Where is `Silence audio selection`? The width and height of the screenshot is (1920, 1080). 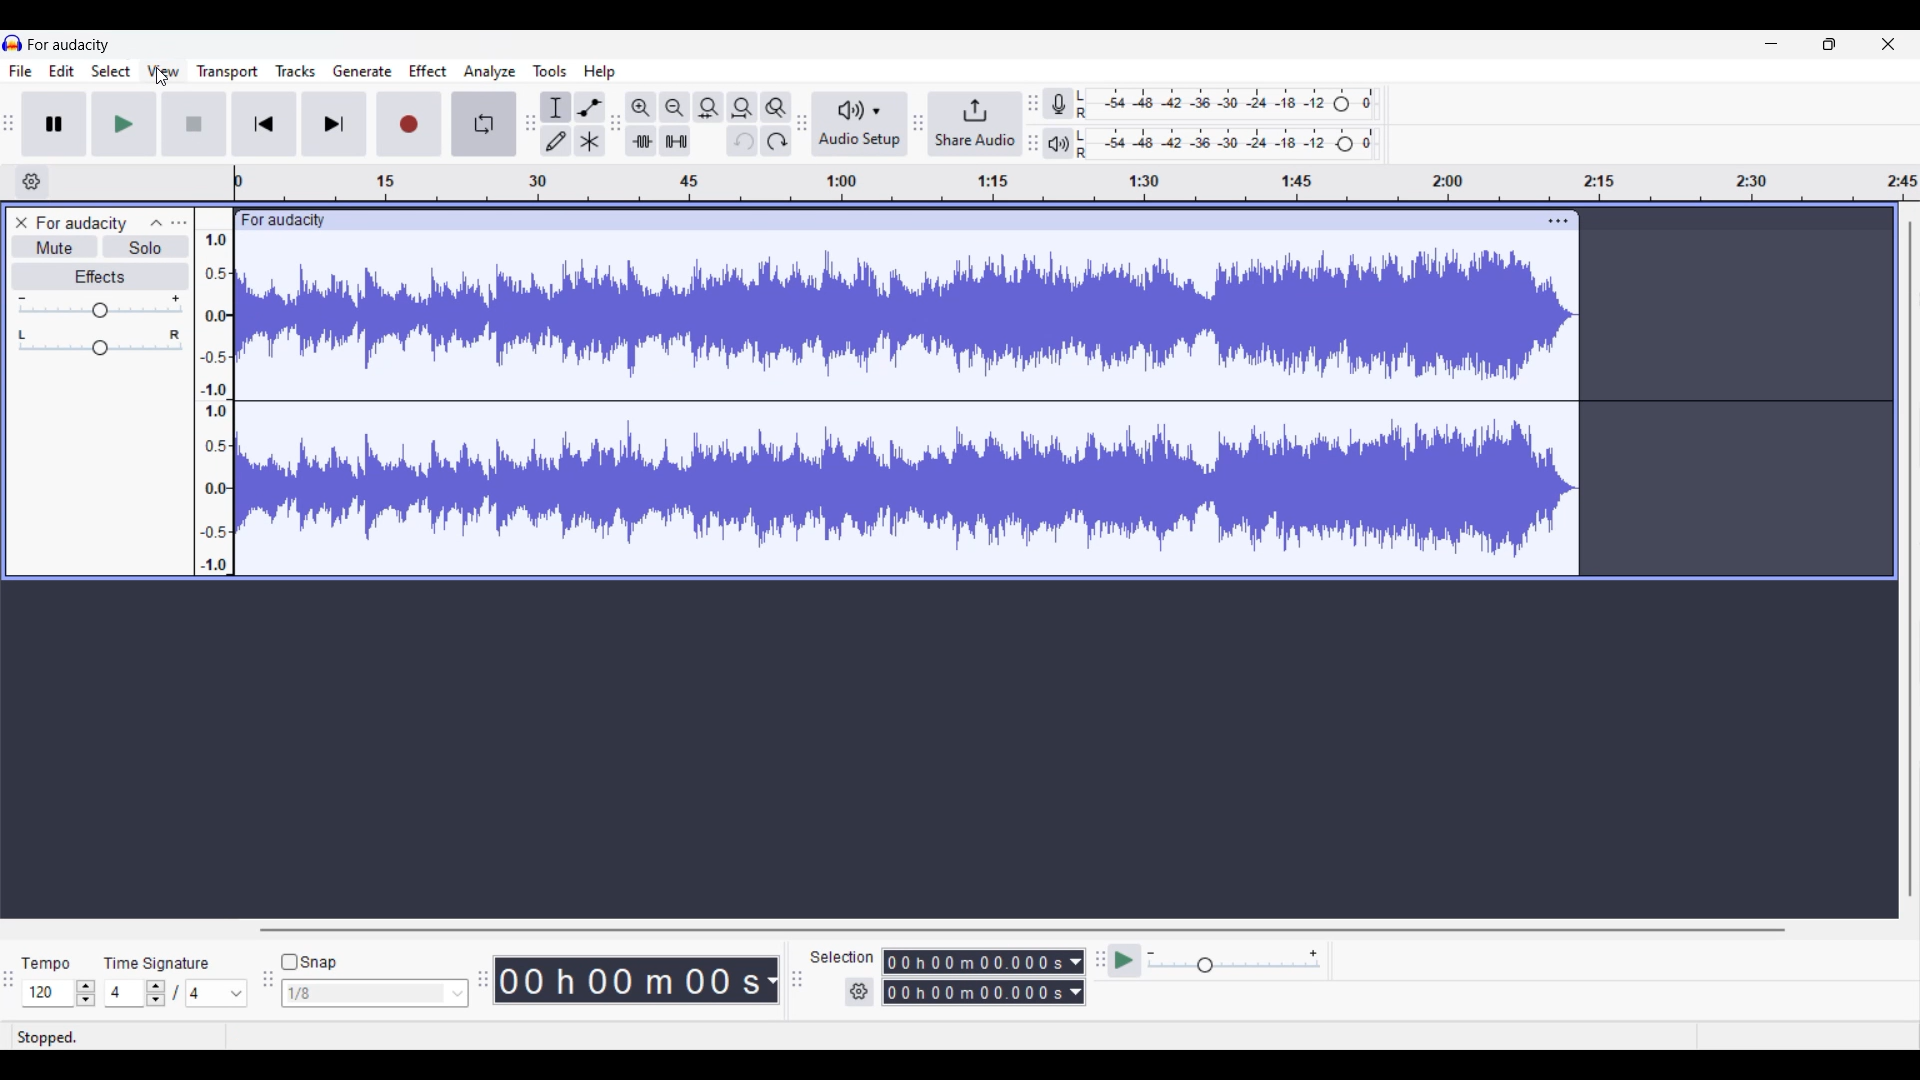 Silence audio selection is located at coordinates (675, 141).